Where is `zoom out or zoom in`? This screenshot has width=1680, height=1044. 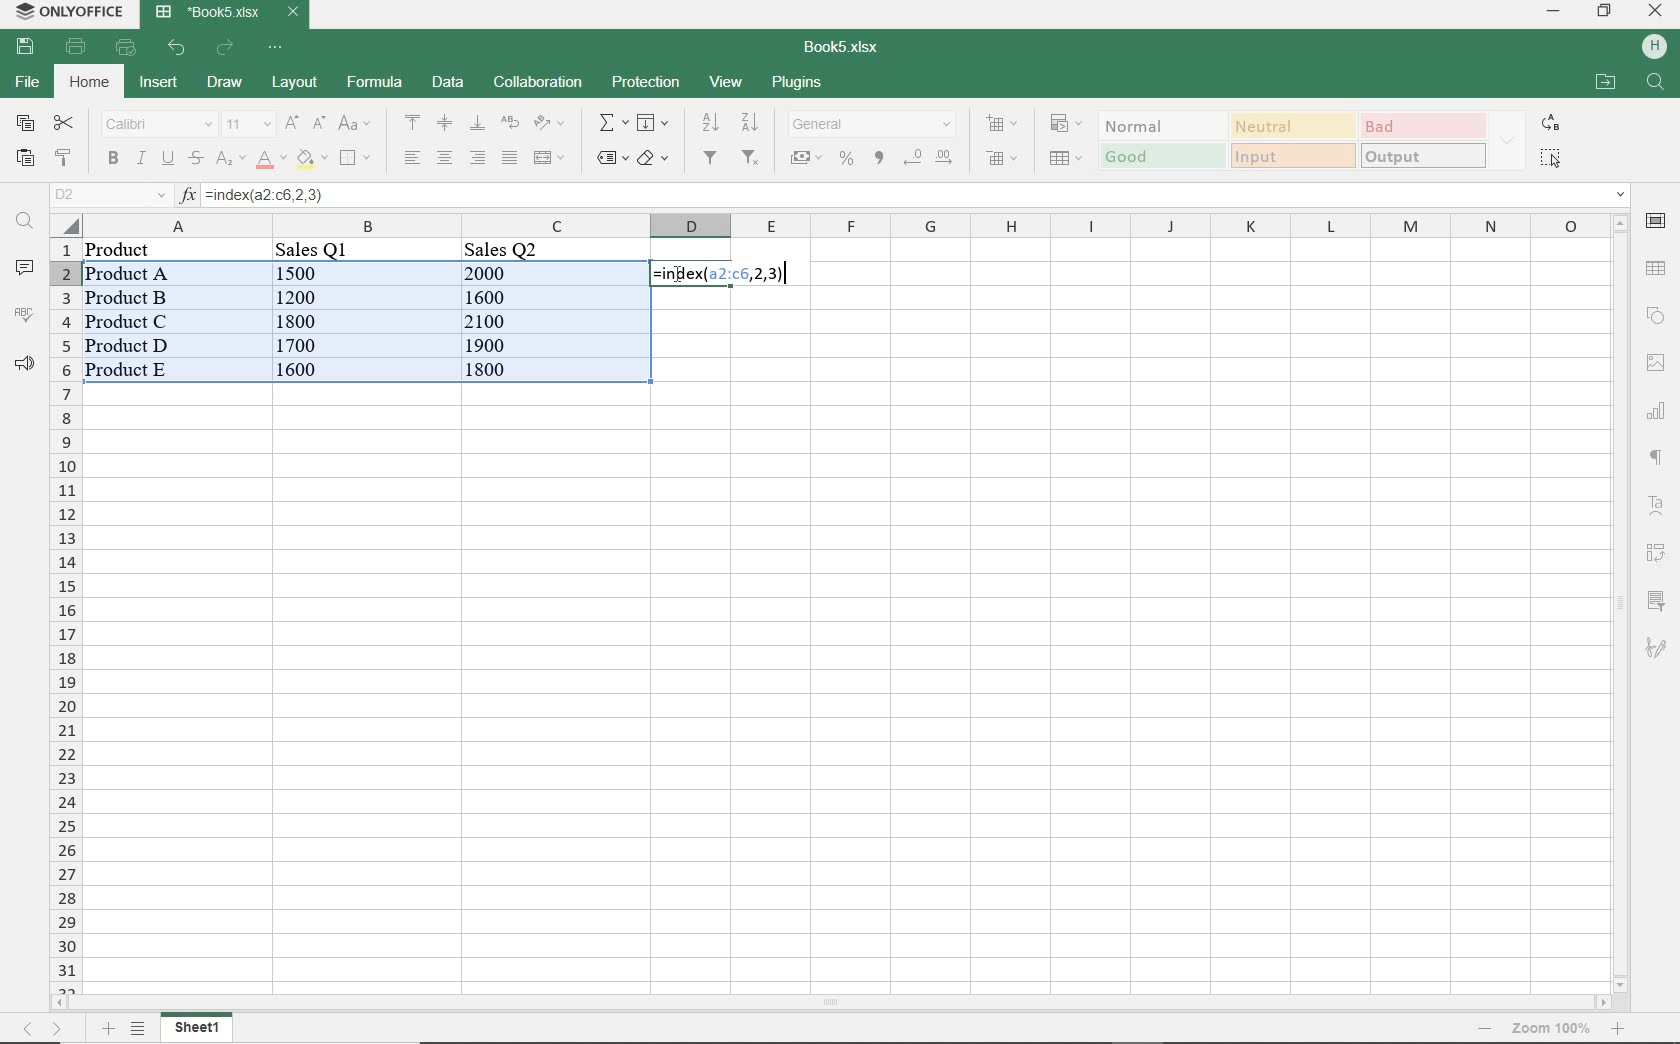 zoom out or zoom in is located at coordinates (1543, 1029).